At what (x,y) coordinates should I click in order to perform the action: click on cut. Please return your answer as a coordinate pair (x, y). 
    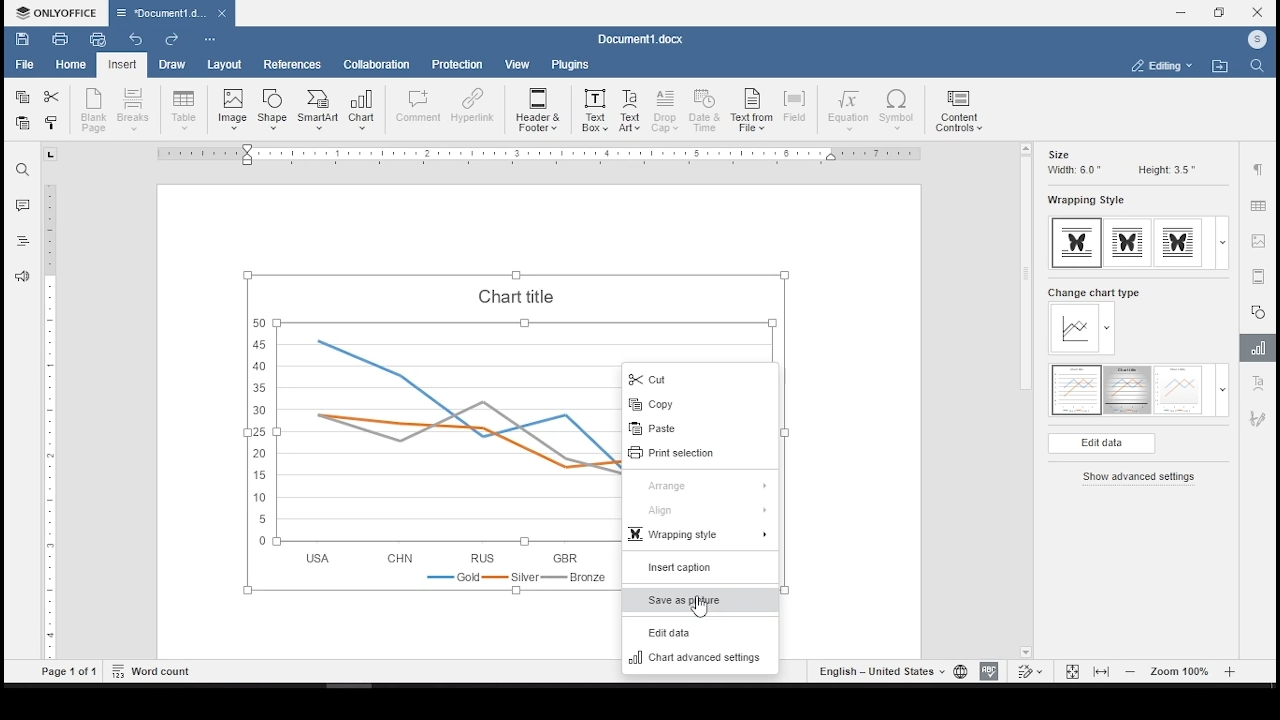
    Looking at the image, I should click on (52, 98).